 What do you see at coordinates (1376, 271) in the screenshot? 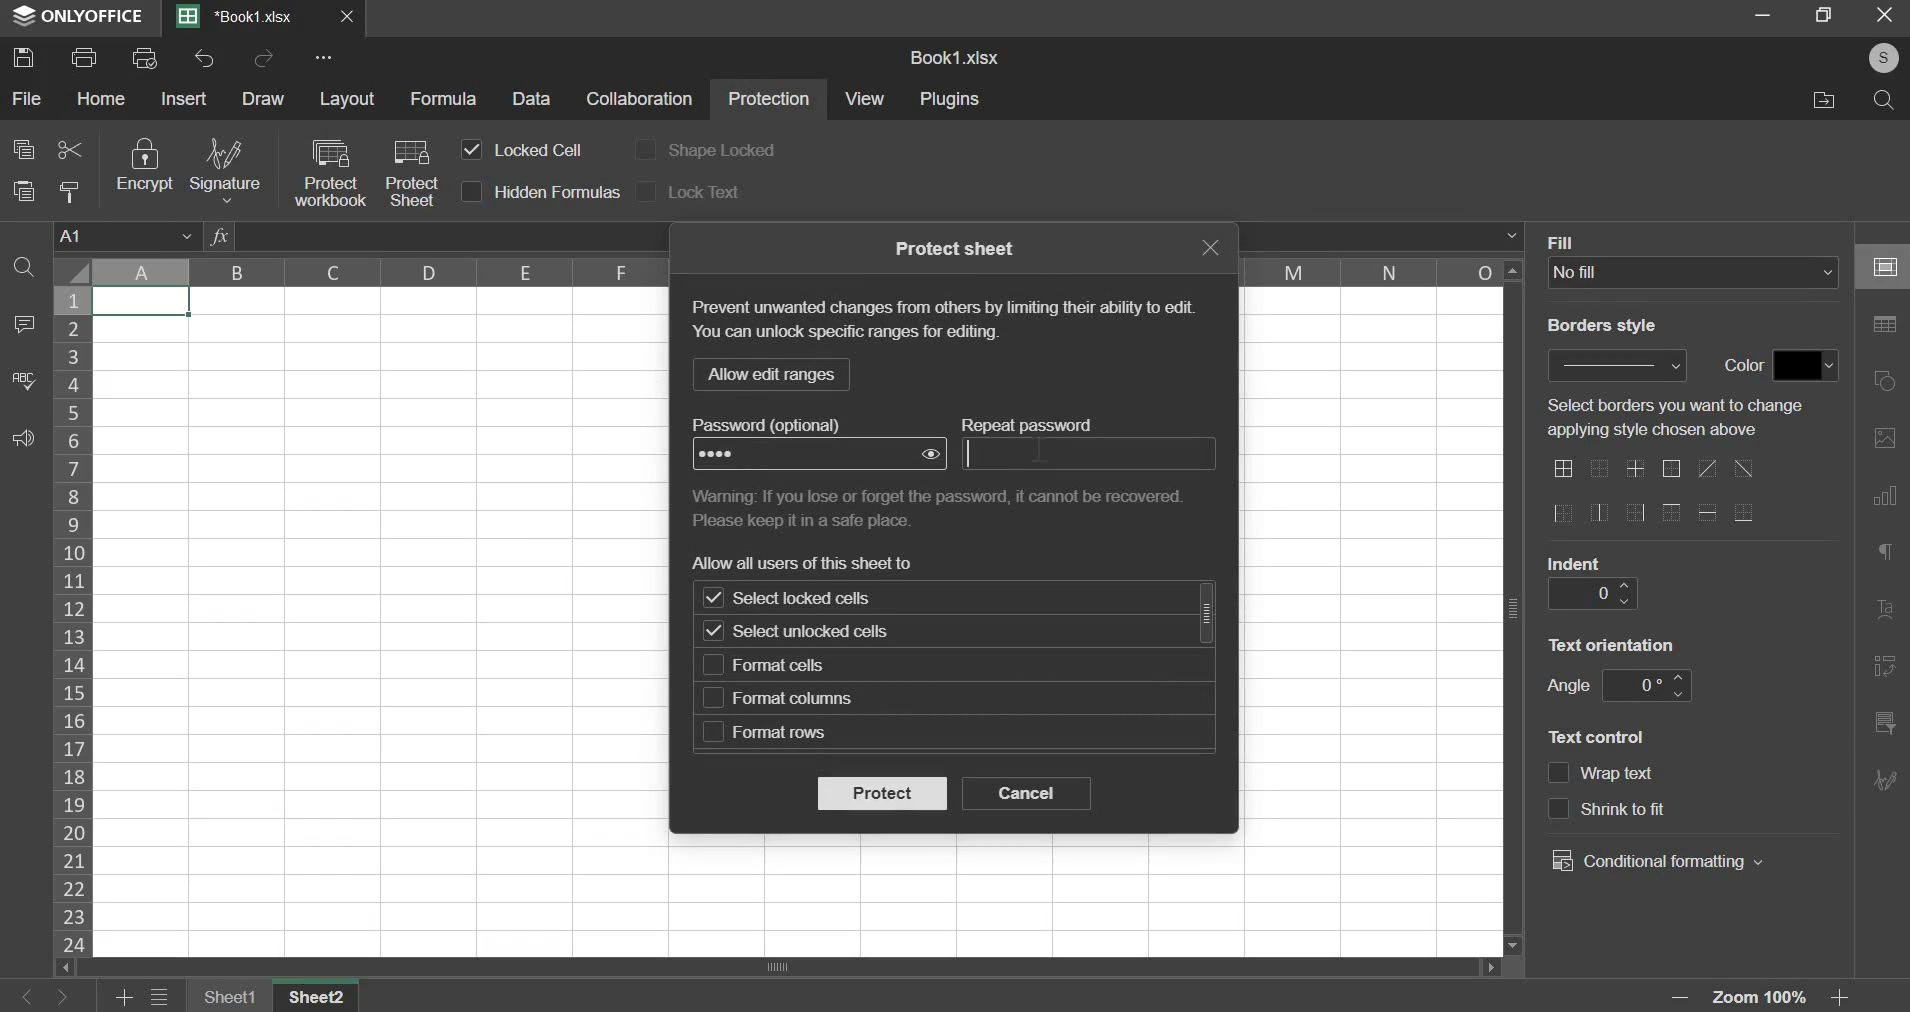
I see `column` at bounding box center [1376, 271].